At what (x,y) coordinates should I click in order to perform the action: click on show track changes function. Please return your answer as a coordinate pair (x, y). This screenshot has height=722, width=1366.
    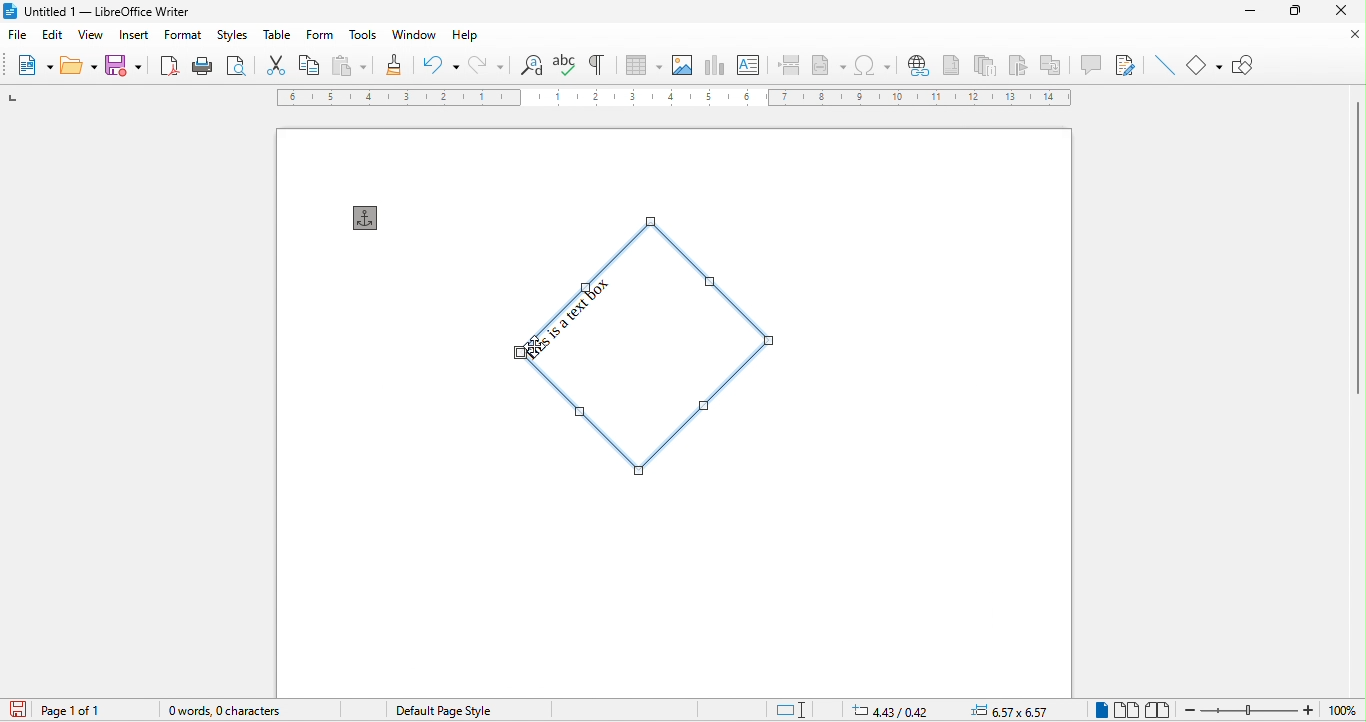
    Looking at the image, I should click on (1125, 64).